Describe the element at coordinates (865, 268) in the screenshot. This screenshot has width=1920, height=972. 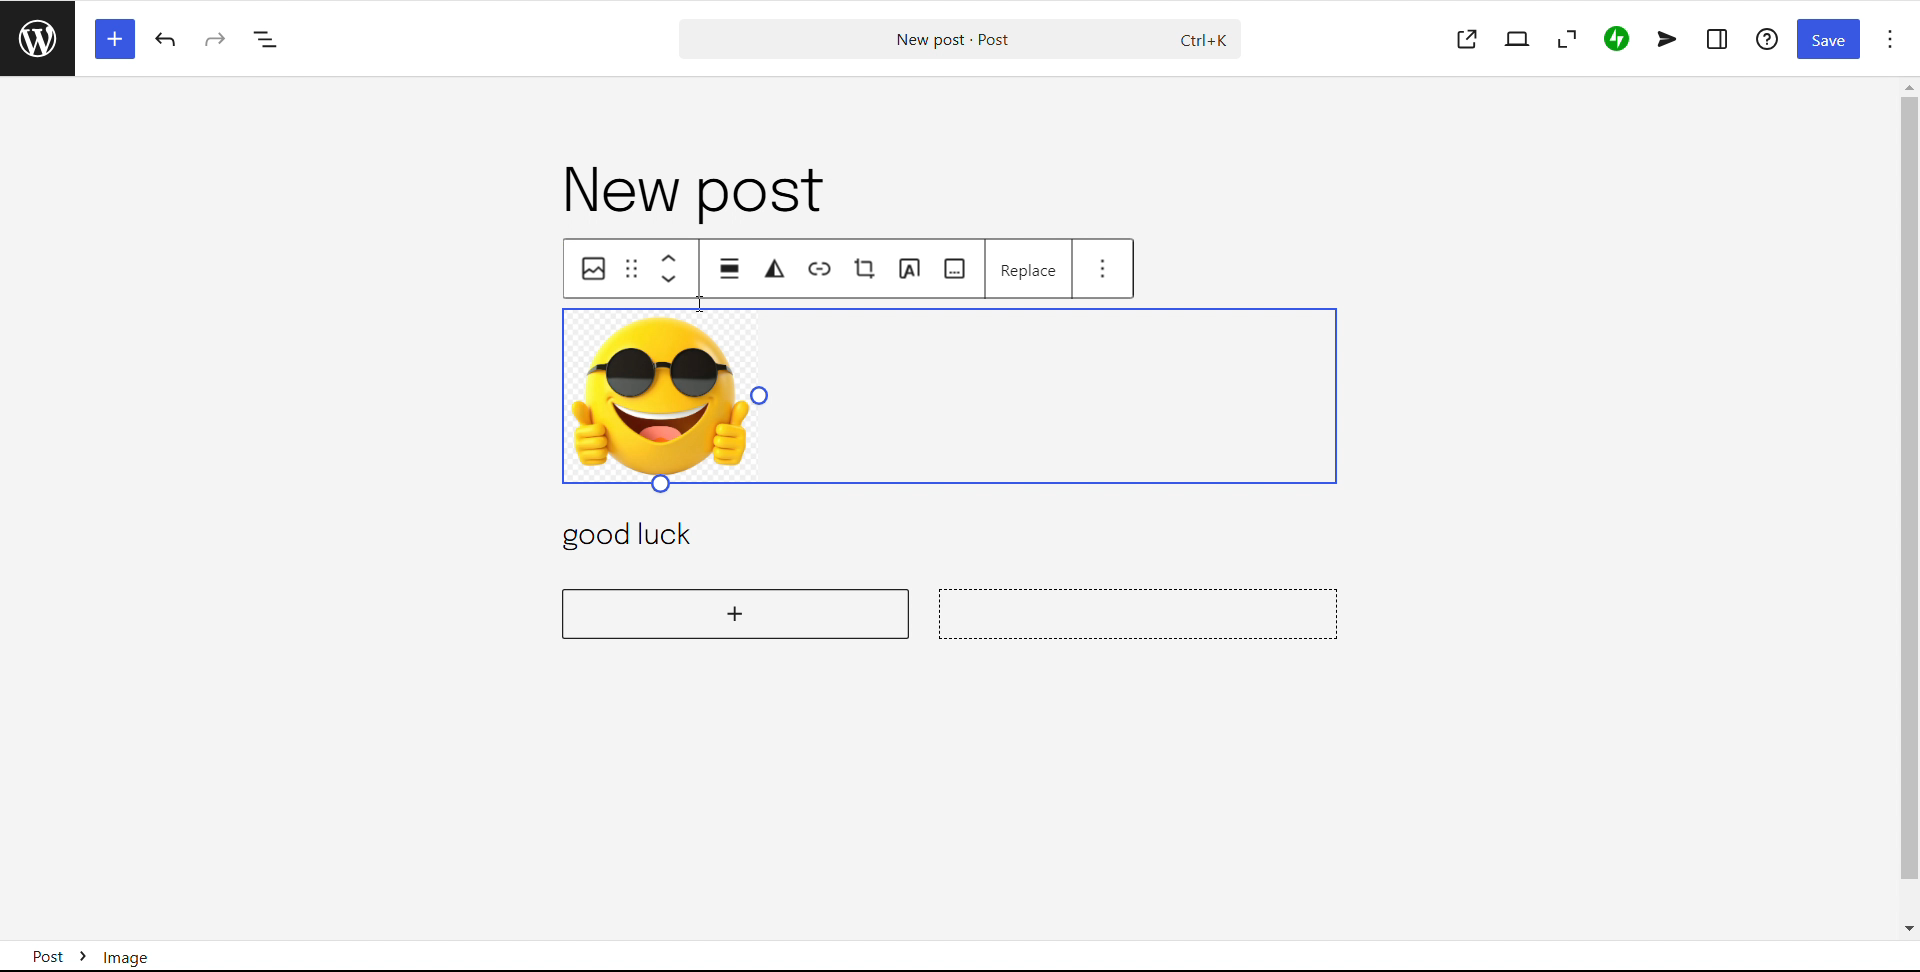
I see `crop` at that location.